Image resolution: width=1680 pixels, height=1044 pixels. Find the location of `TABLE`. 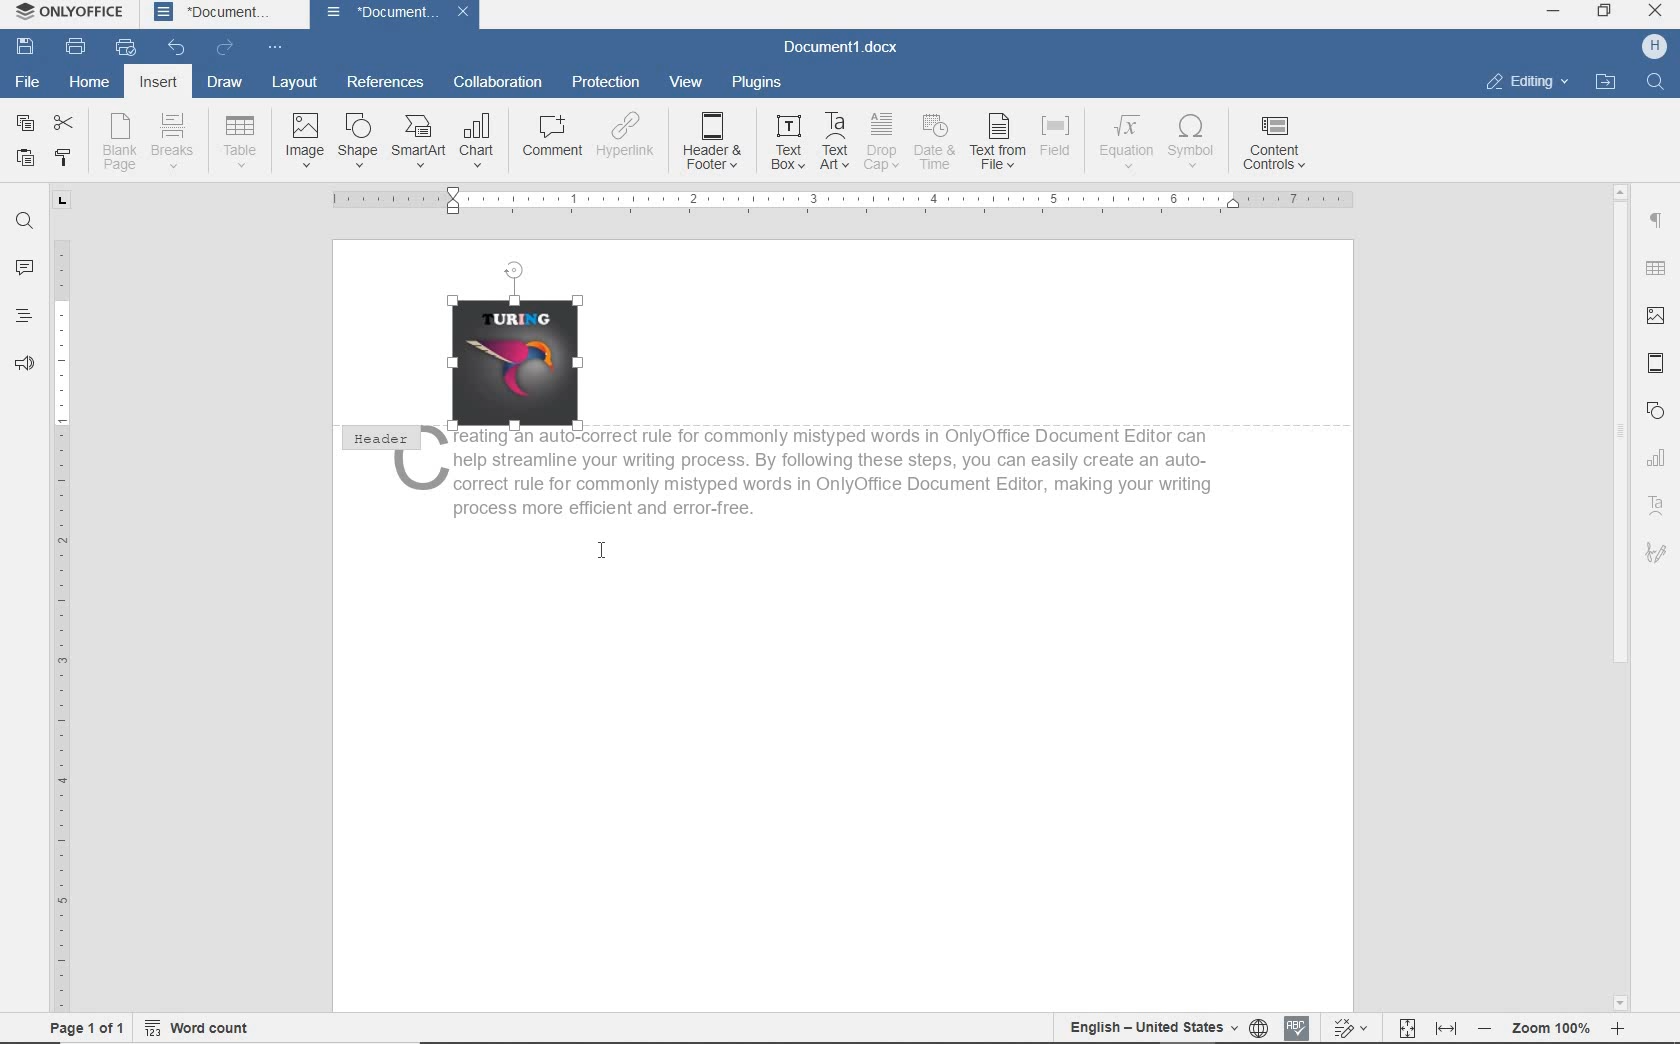

TABLE is located at coordinates (1654, 269).